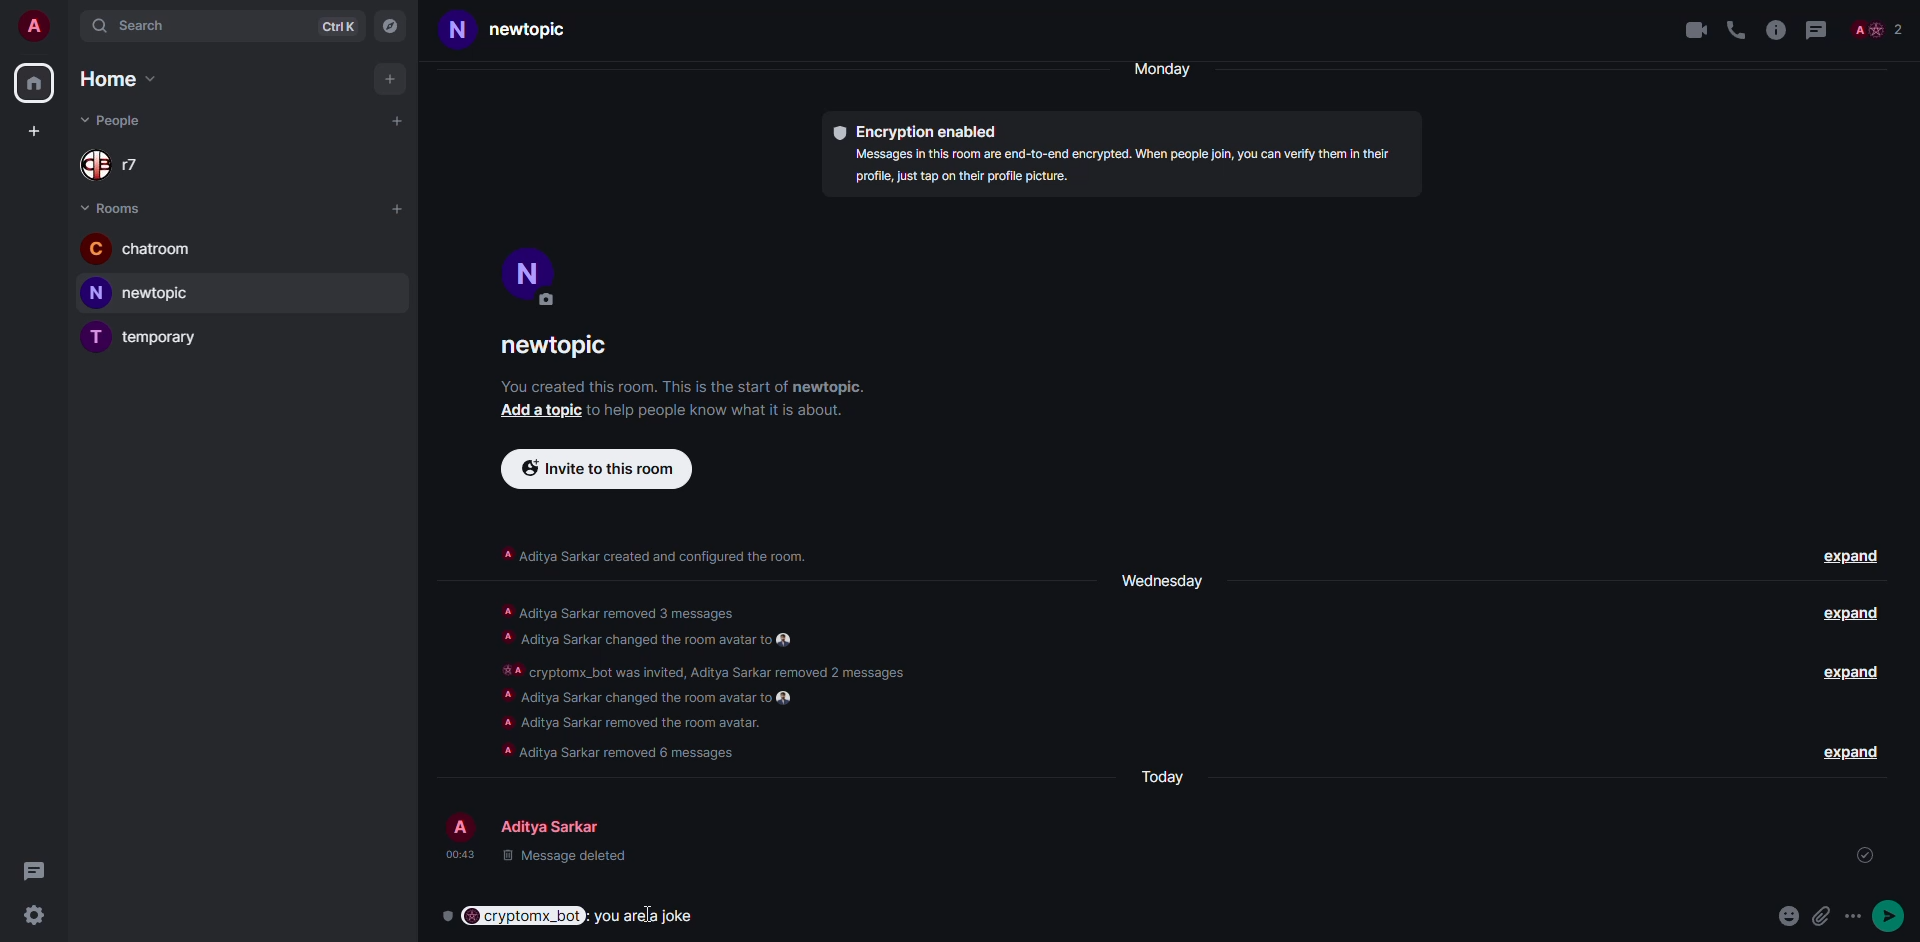  Describe the element at coordinates (1158, 579) in the screenshot. I see `day` at that location.